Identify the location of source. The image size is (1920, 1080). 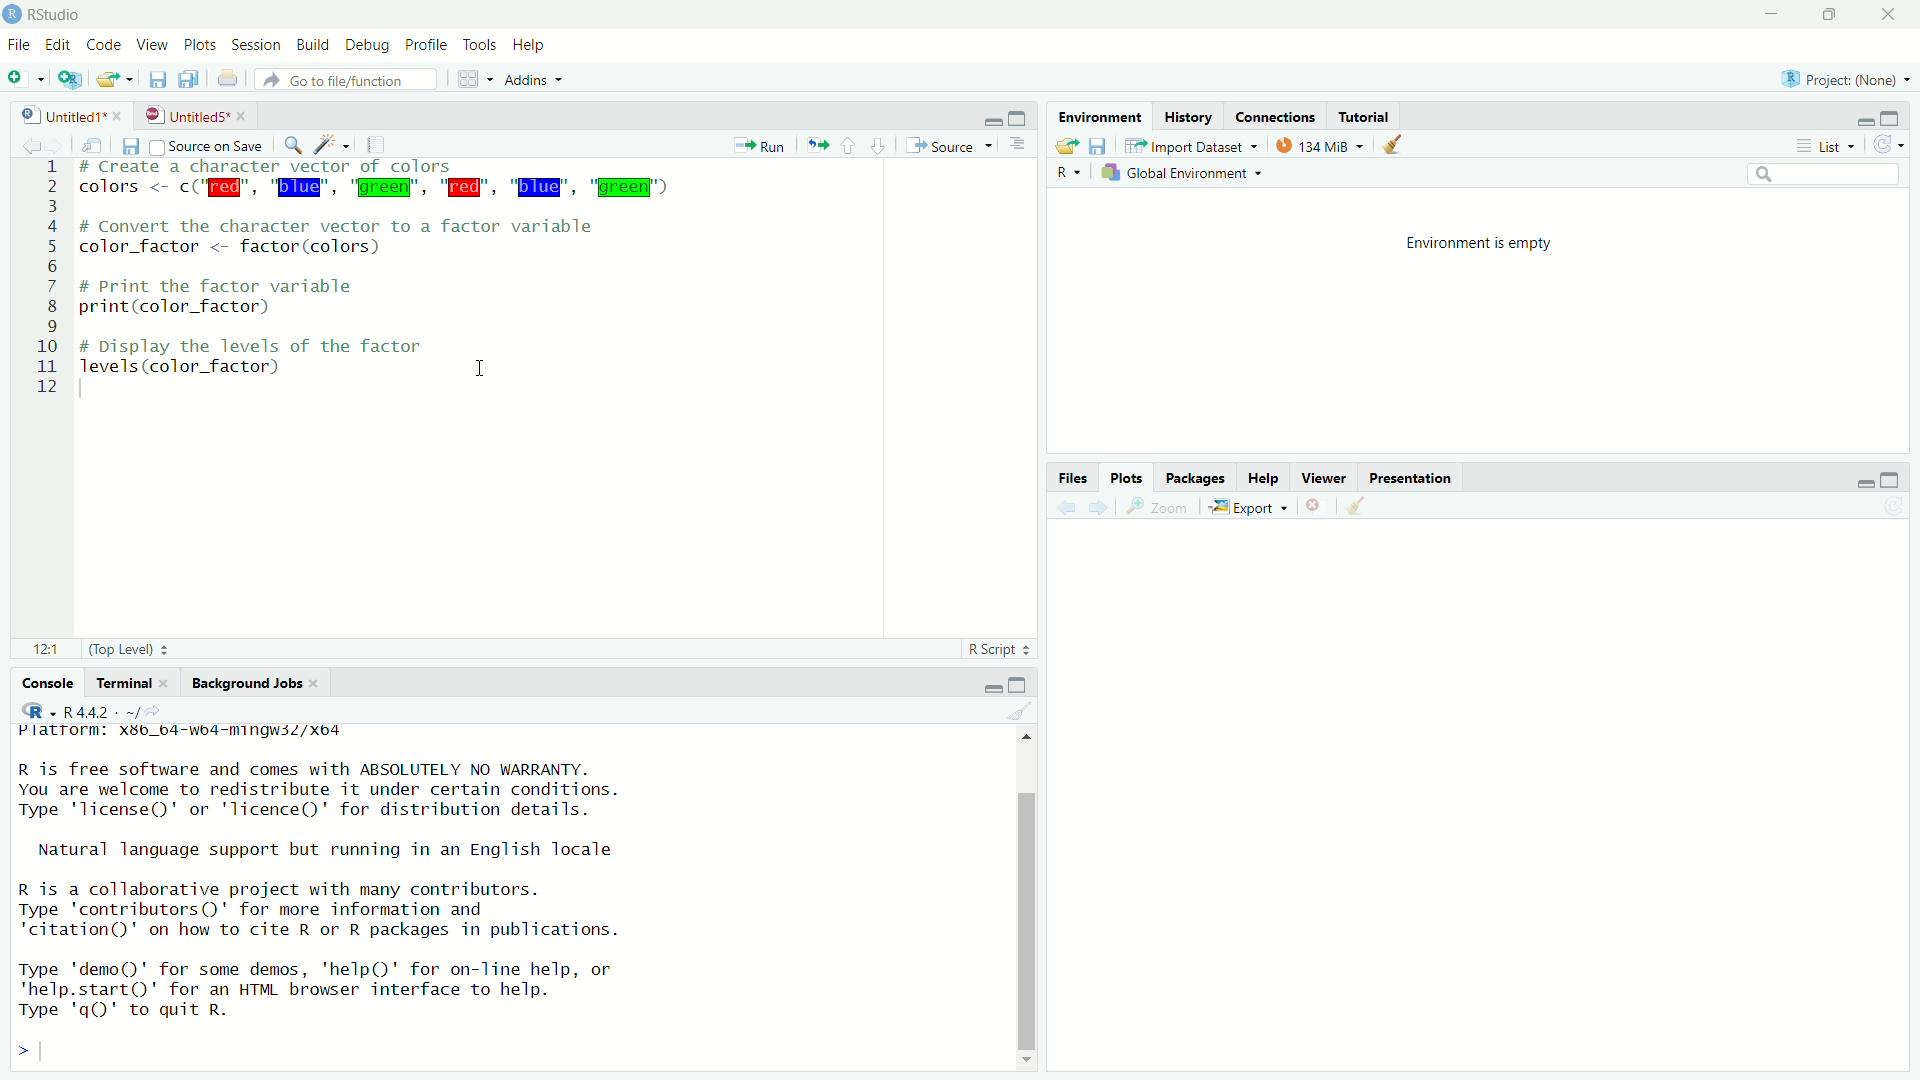
(947, 146).